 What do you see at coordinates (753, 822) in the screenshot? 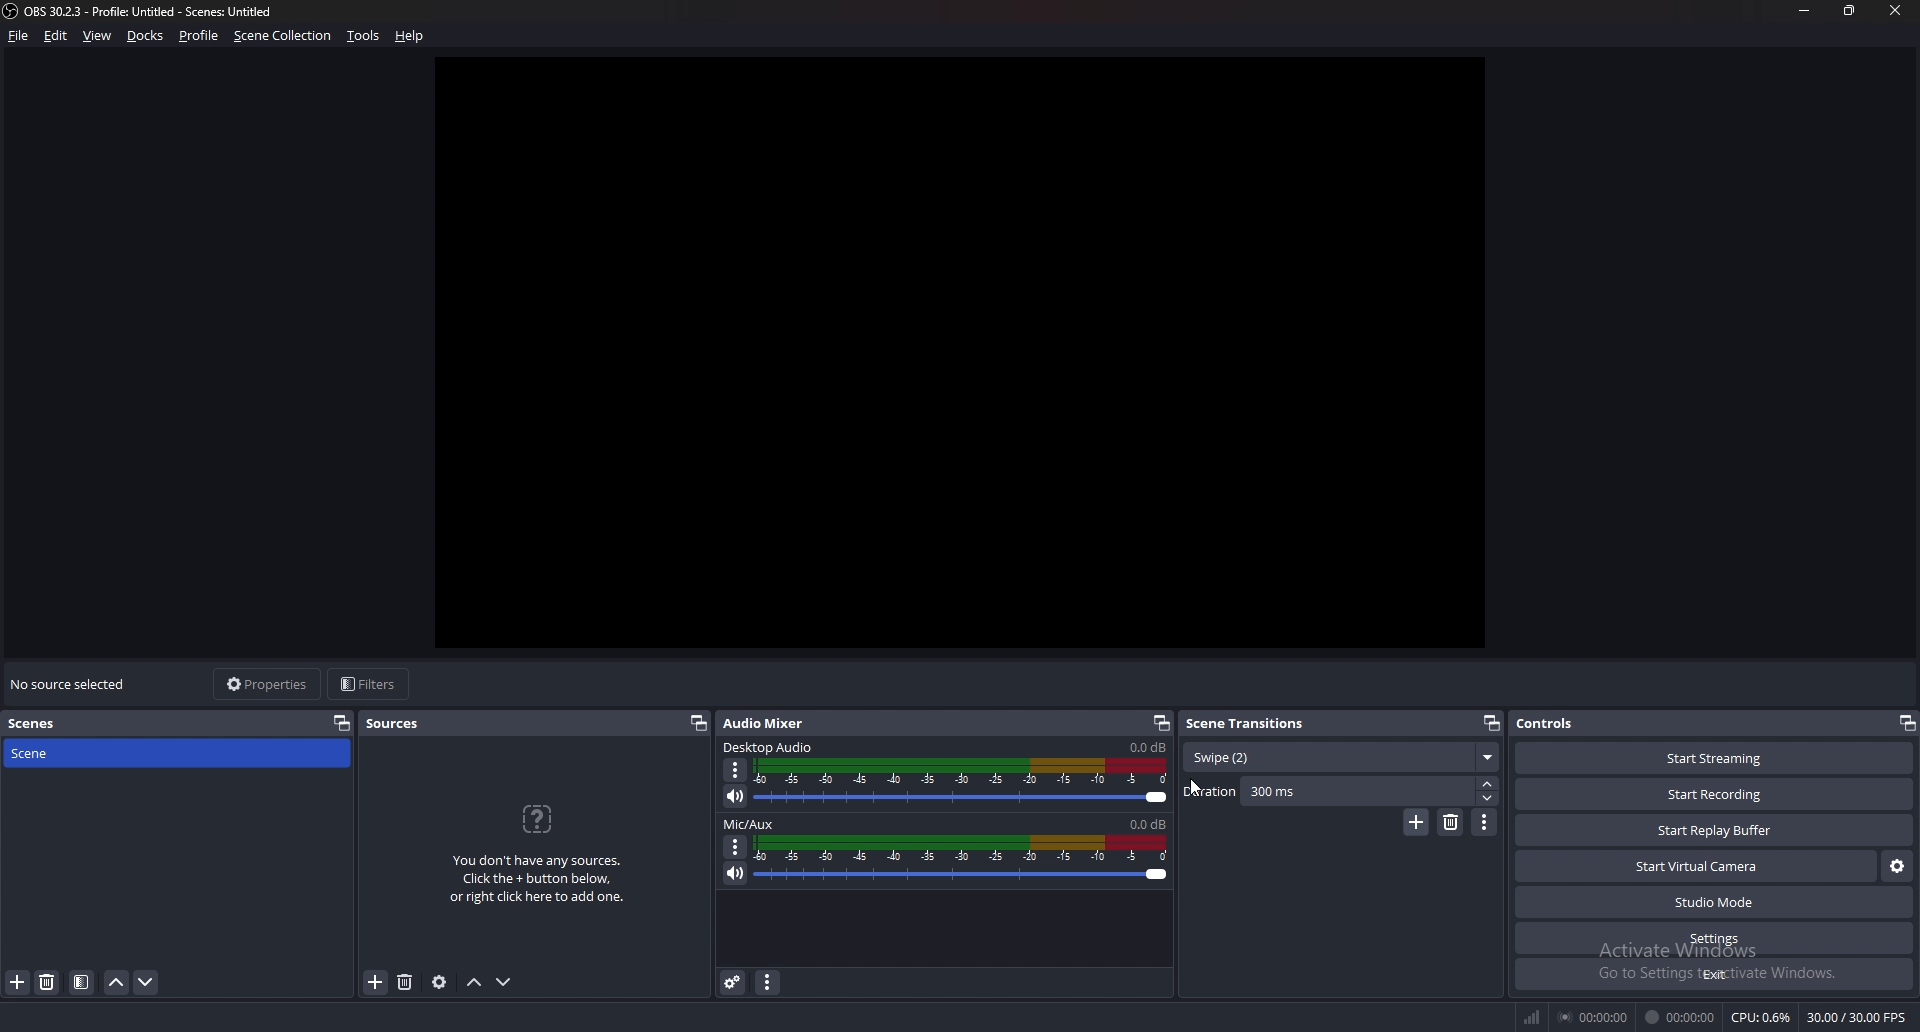
I see `mic/aux` at bounding box center [753, 822].